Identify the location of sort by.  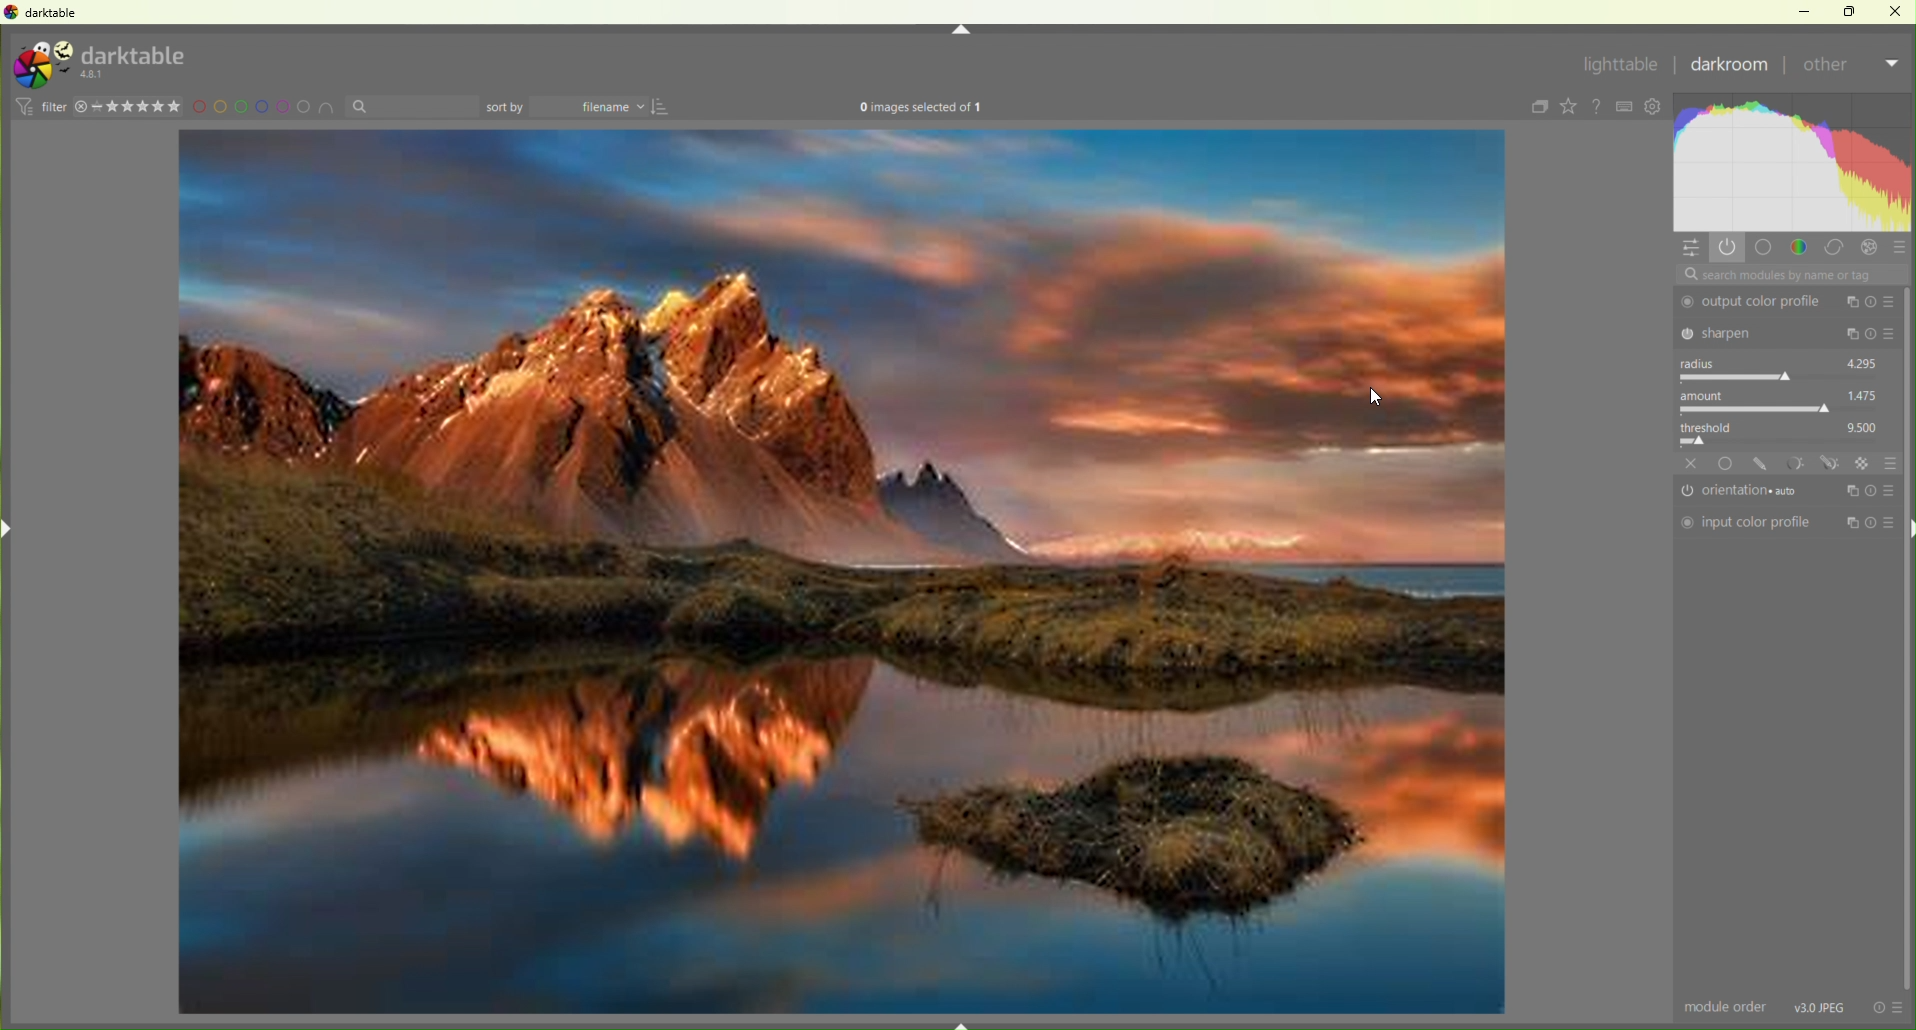
(412, 107).